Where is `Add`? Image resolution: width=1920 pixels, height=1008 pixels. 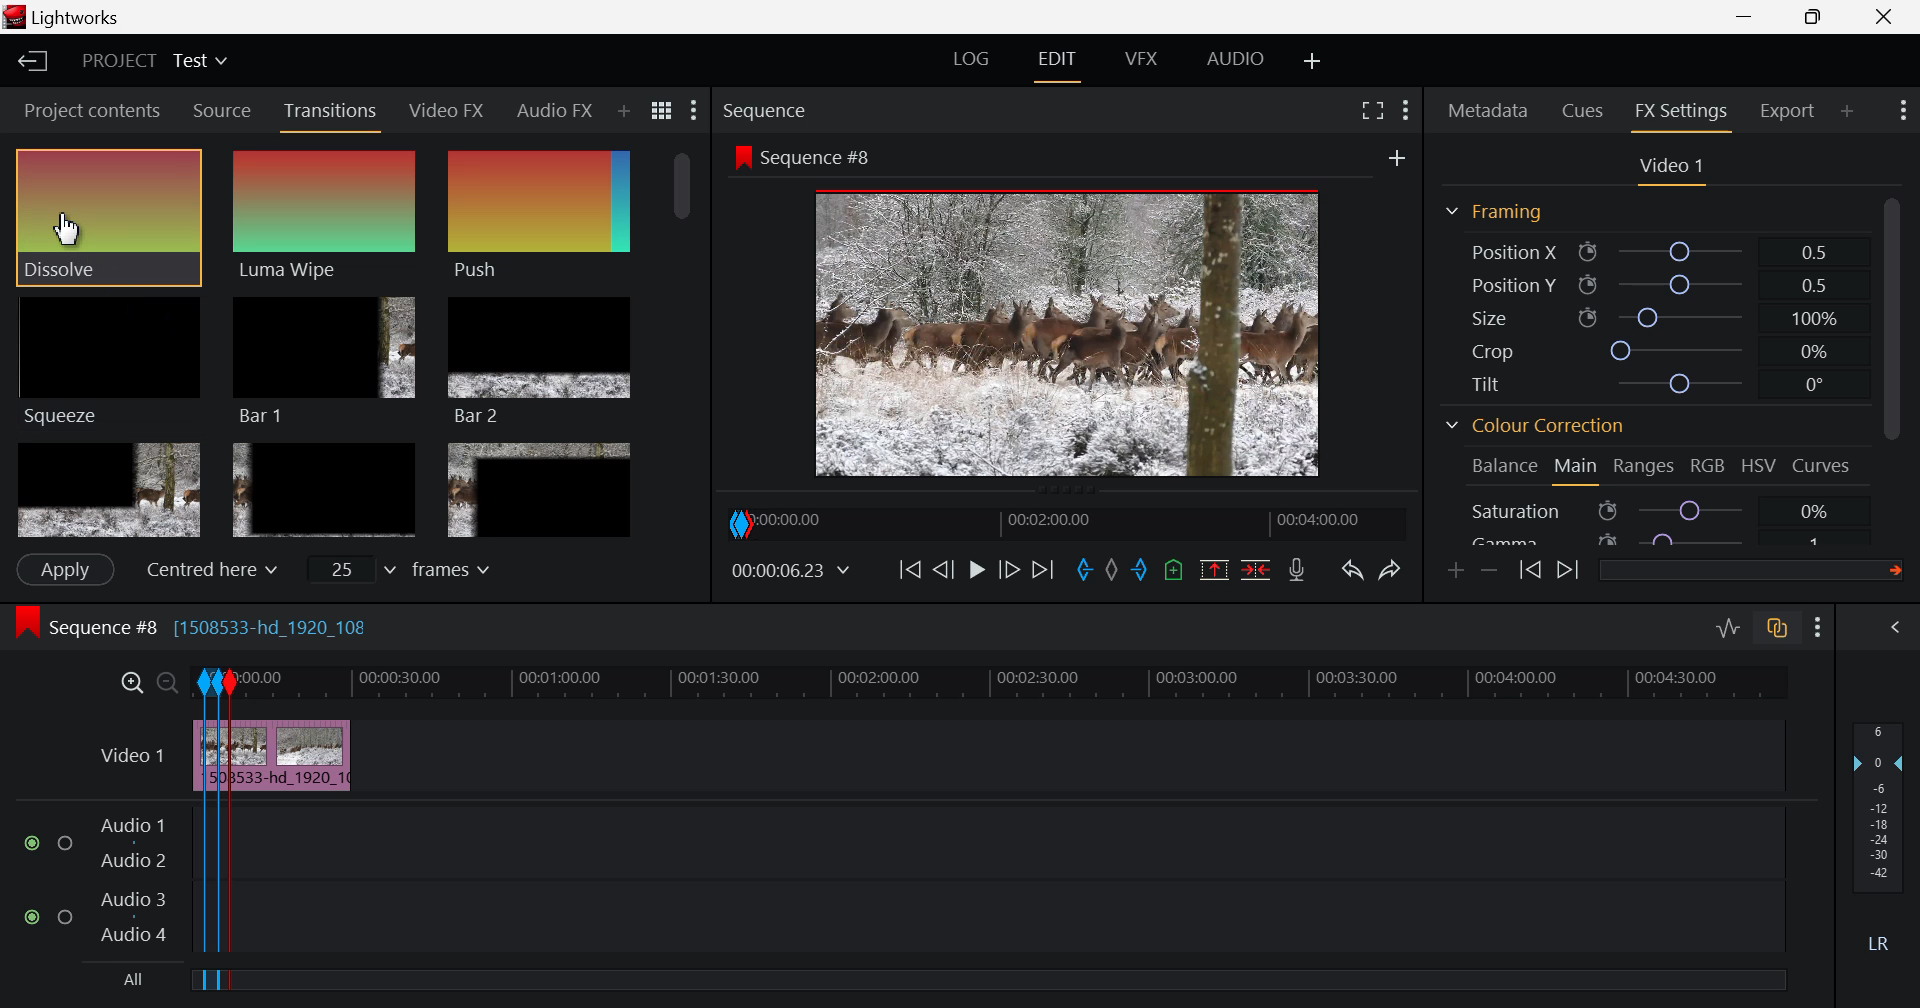
Add is located at coordinates (1397, 158).